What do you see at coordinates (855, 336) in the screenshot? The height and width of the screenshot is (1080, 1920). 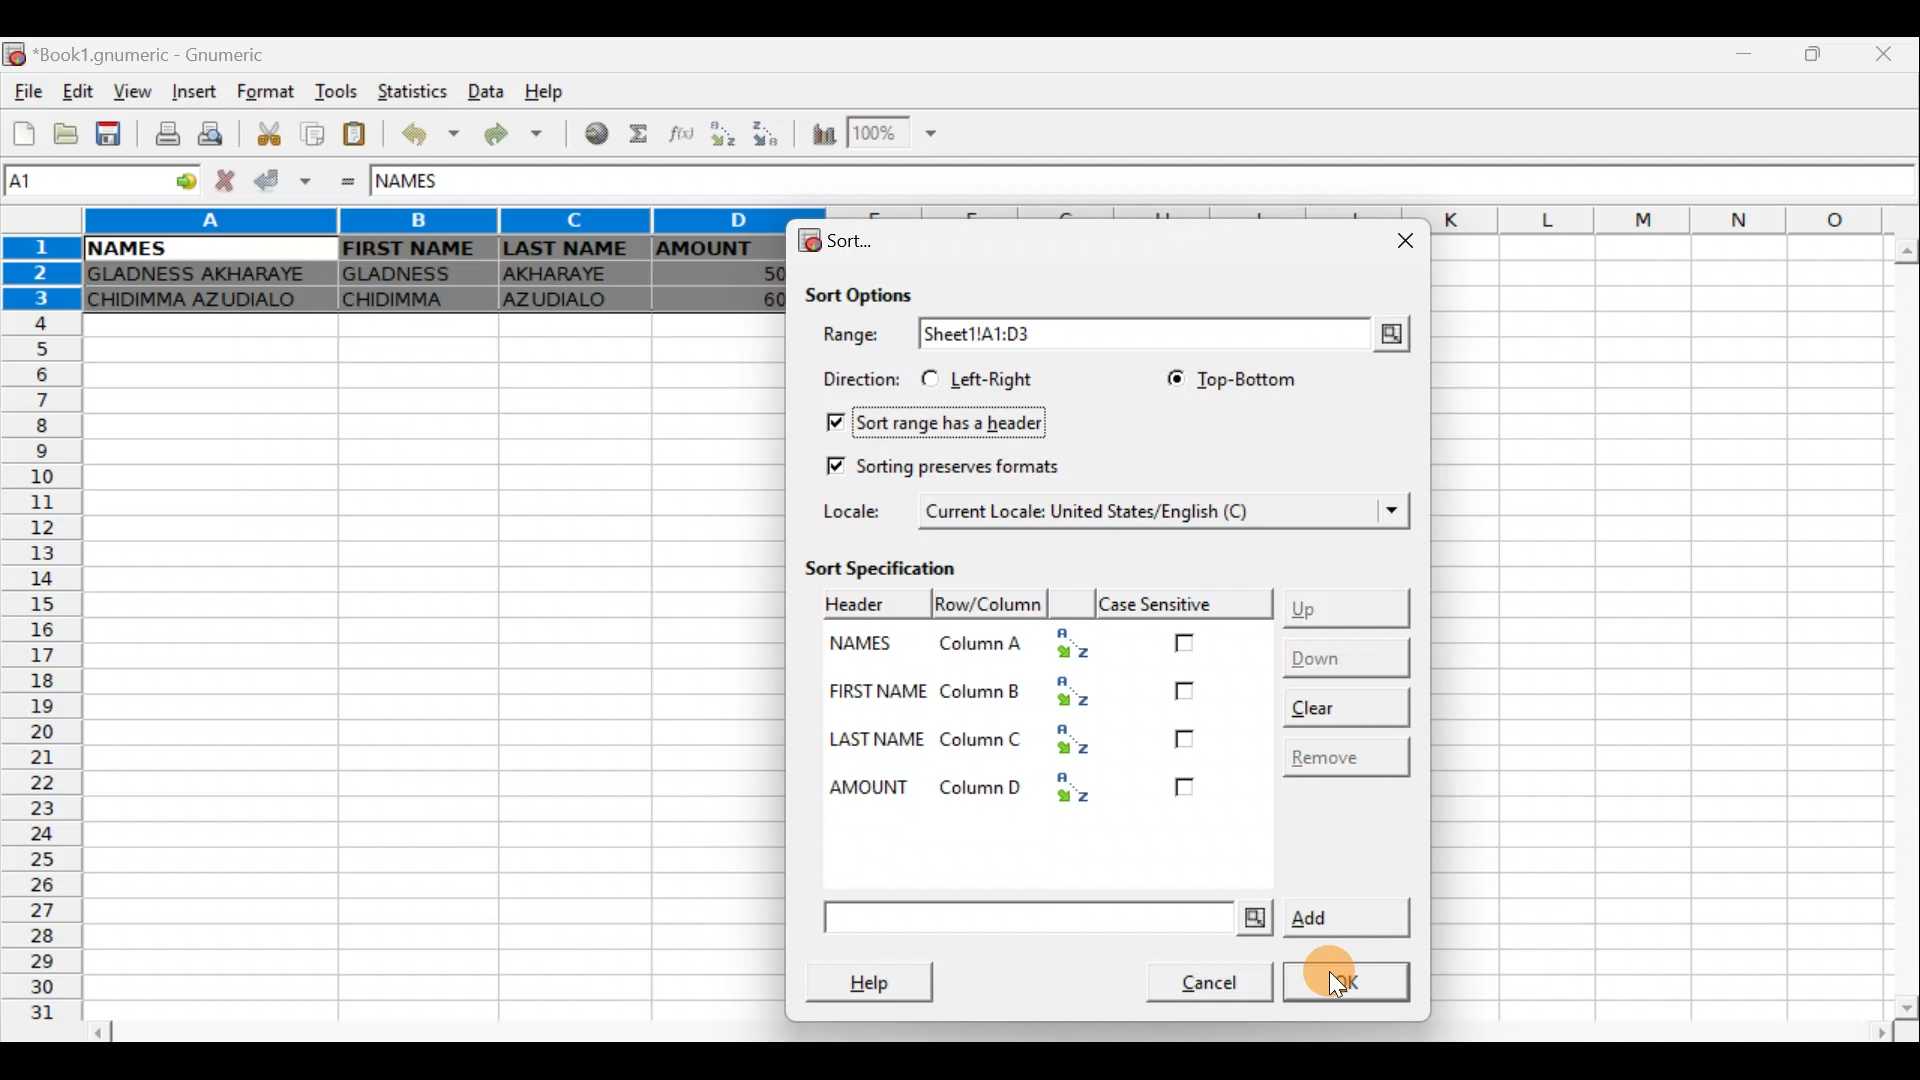 I see `Range` at bounding box center [855, 336].